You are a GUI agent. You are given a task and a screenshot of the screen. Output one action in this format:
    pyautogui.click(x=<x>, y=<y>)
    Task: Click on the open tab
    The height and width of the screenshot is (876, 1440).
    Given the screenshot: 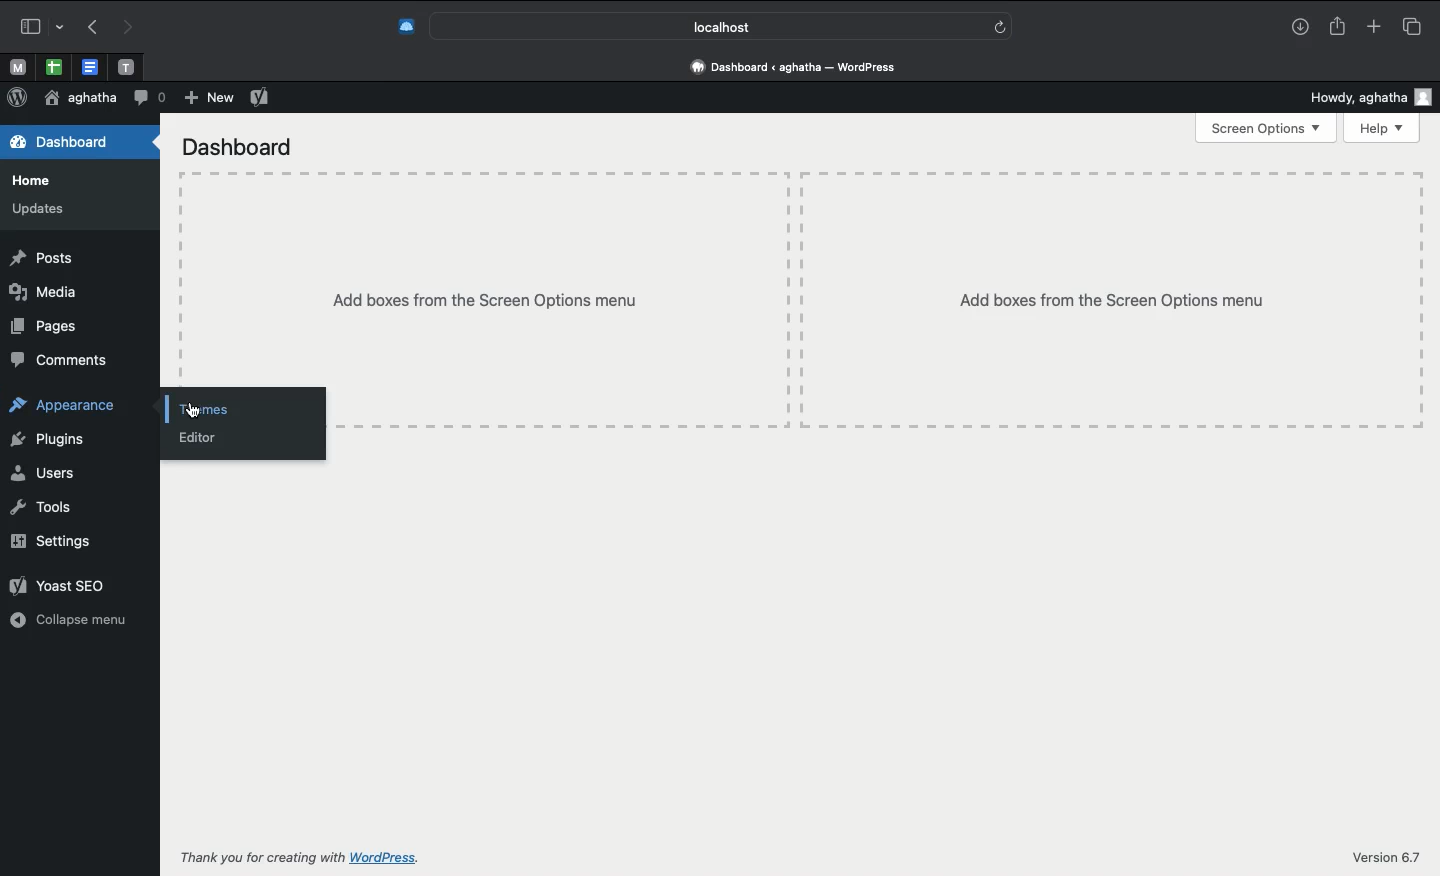 What is the action you would take?
    pyautogui.click(x=17, y=68)
    